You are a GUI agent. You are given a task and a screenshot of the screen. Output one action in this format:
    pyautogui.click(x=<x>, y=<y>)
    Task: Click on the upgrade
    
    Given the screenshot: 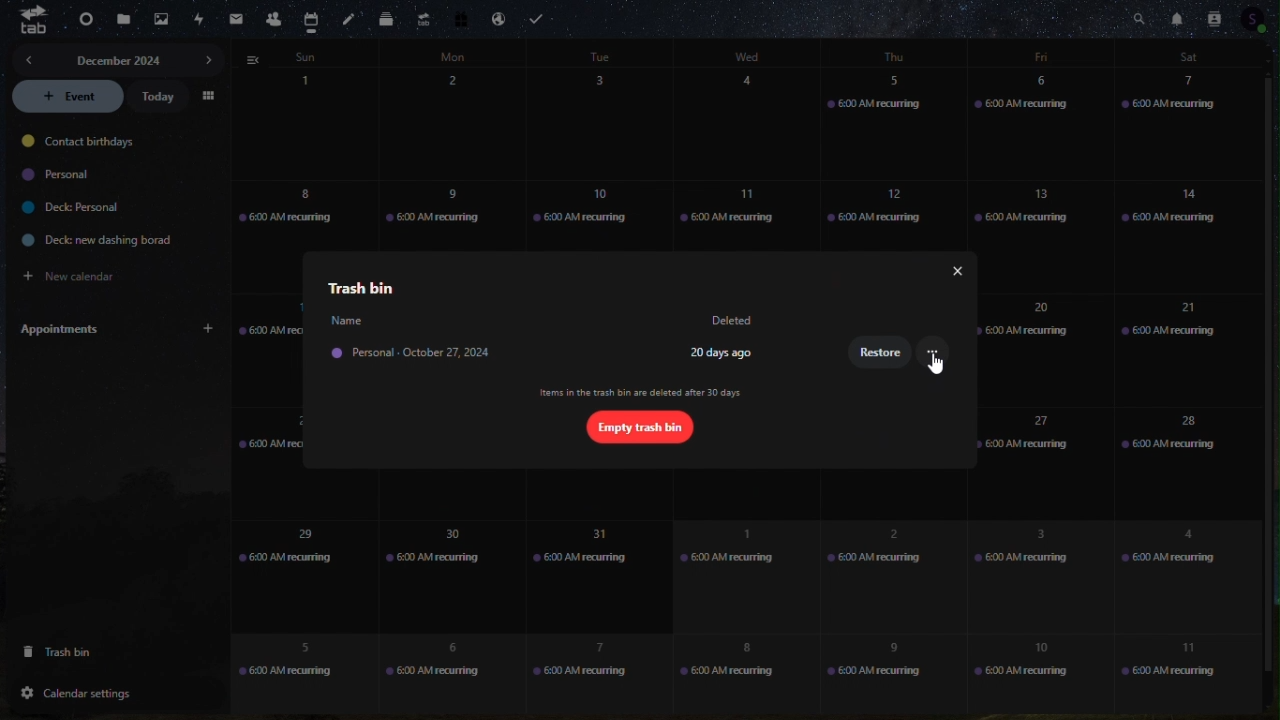 What is the action you would take?
    pyautogui.click(x=422, y=18)
    